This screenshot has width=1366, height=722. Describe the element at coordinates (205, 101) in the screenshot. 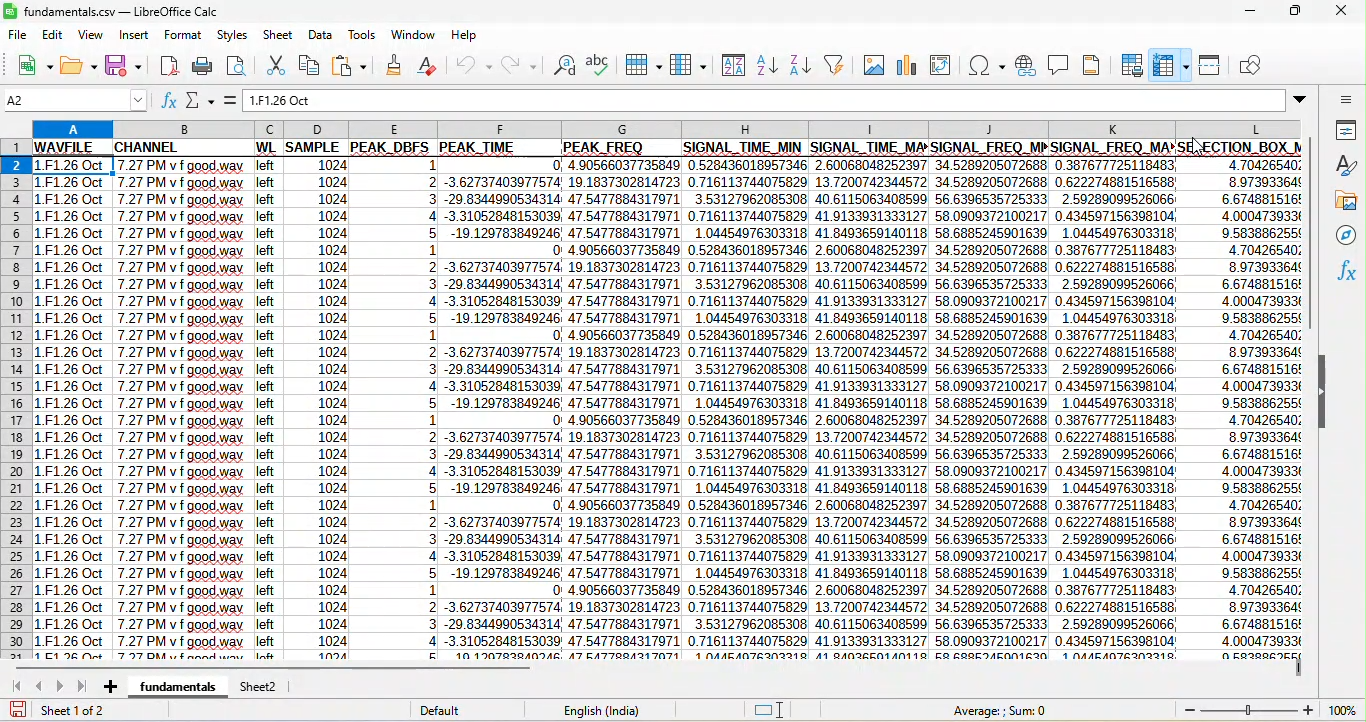

I see `select function` at that location.